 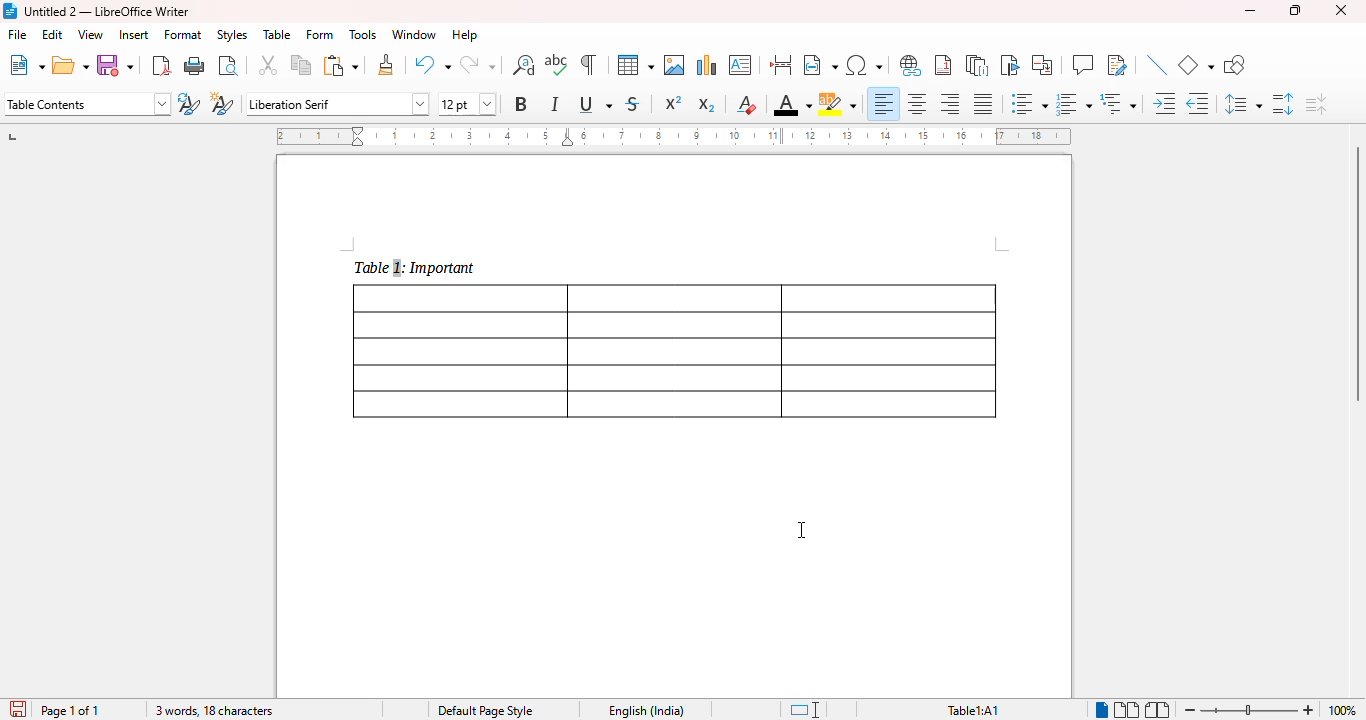 I want to click on edit, so click(x=54, y=34).